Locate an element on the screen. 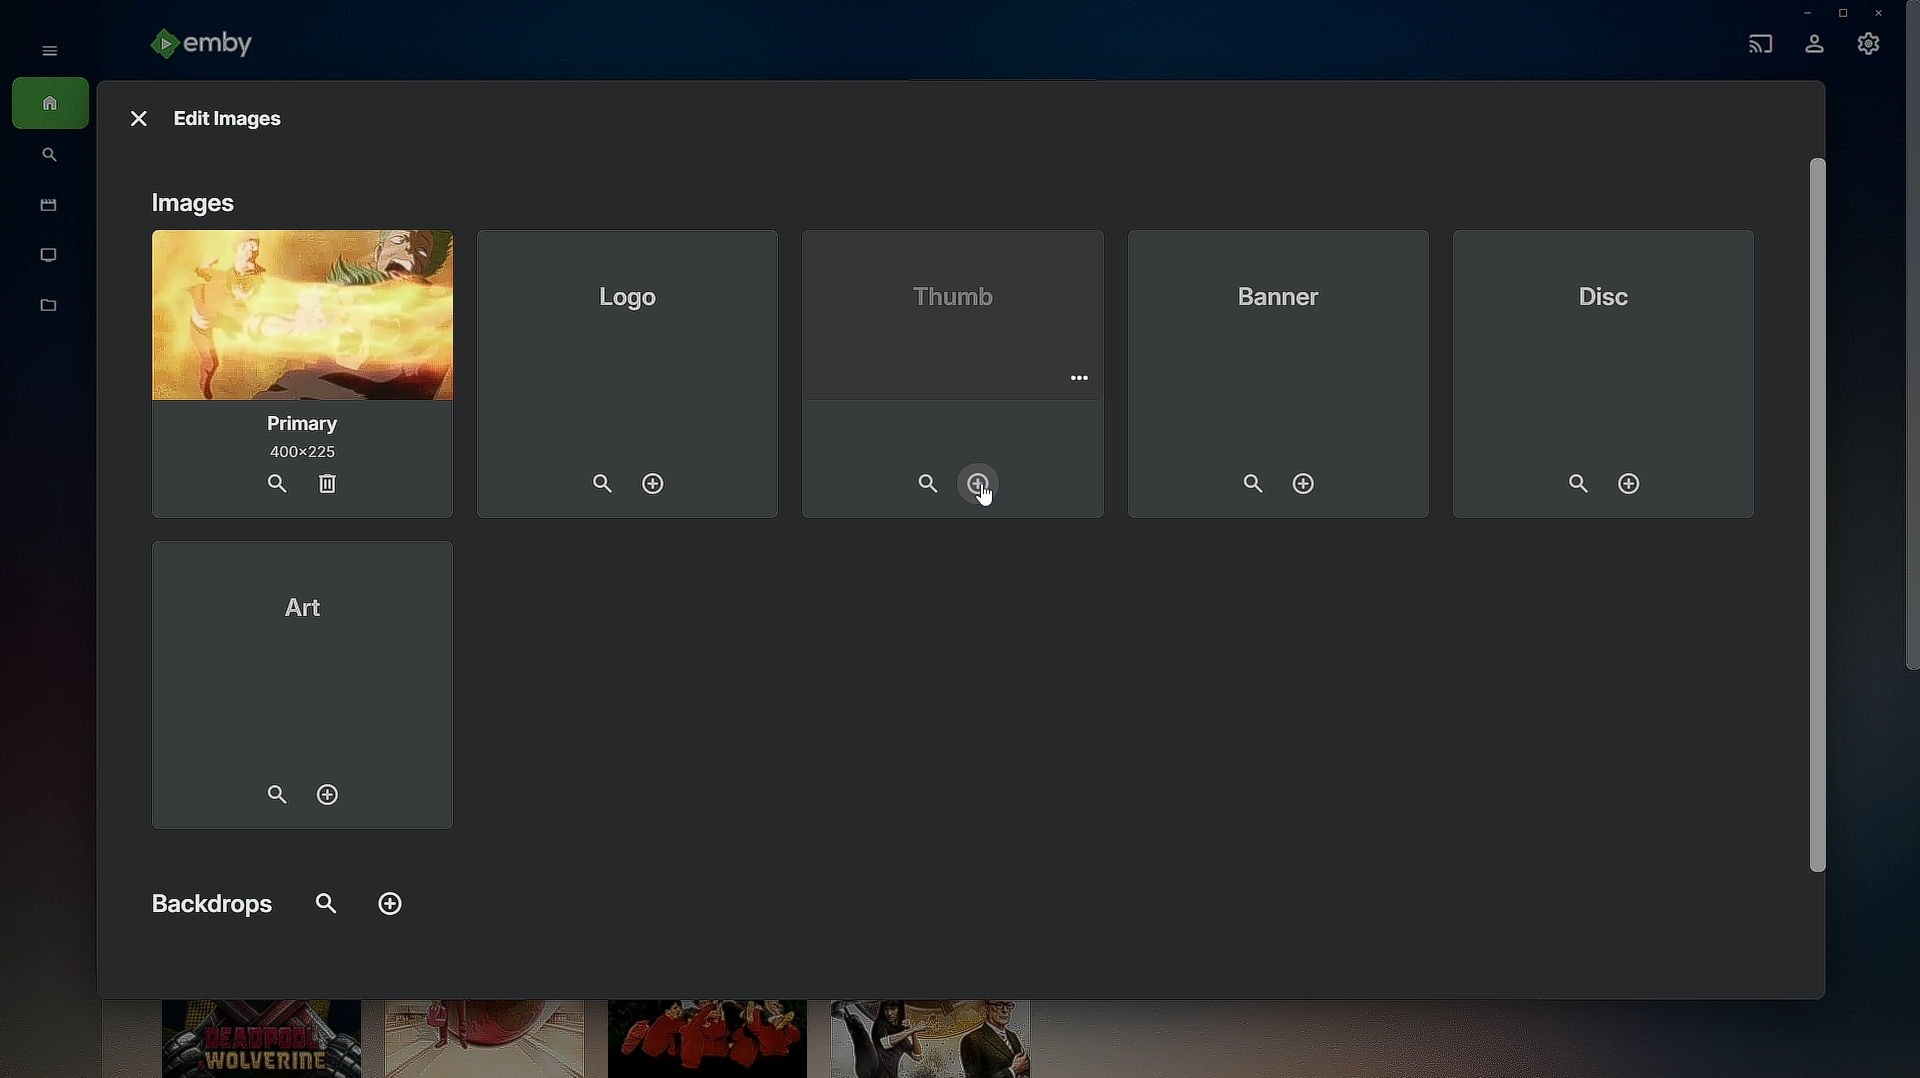 This screenshot has height=1078, width=1920. Find is located at coordinates (50, 157).